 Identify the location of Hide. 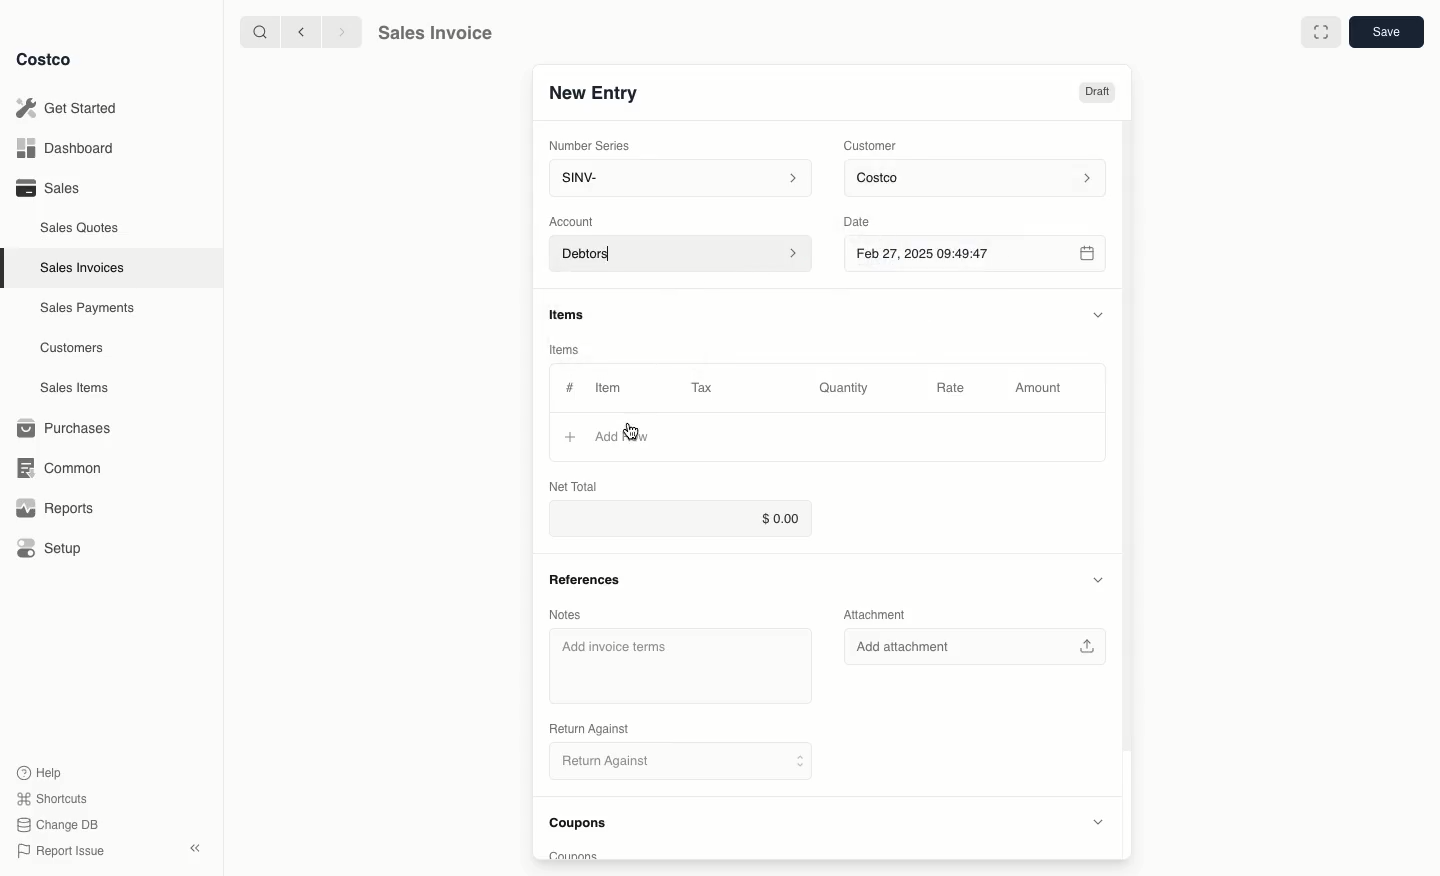
(1098, 312).